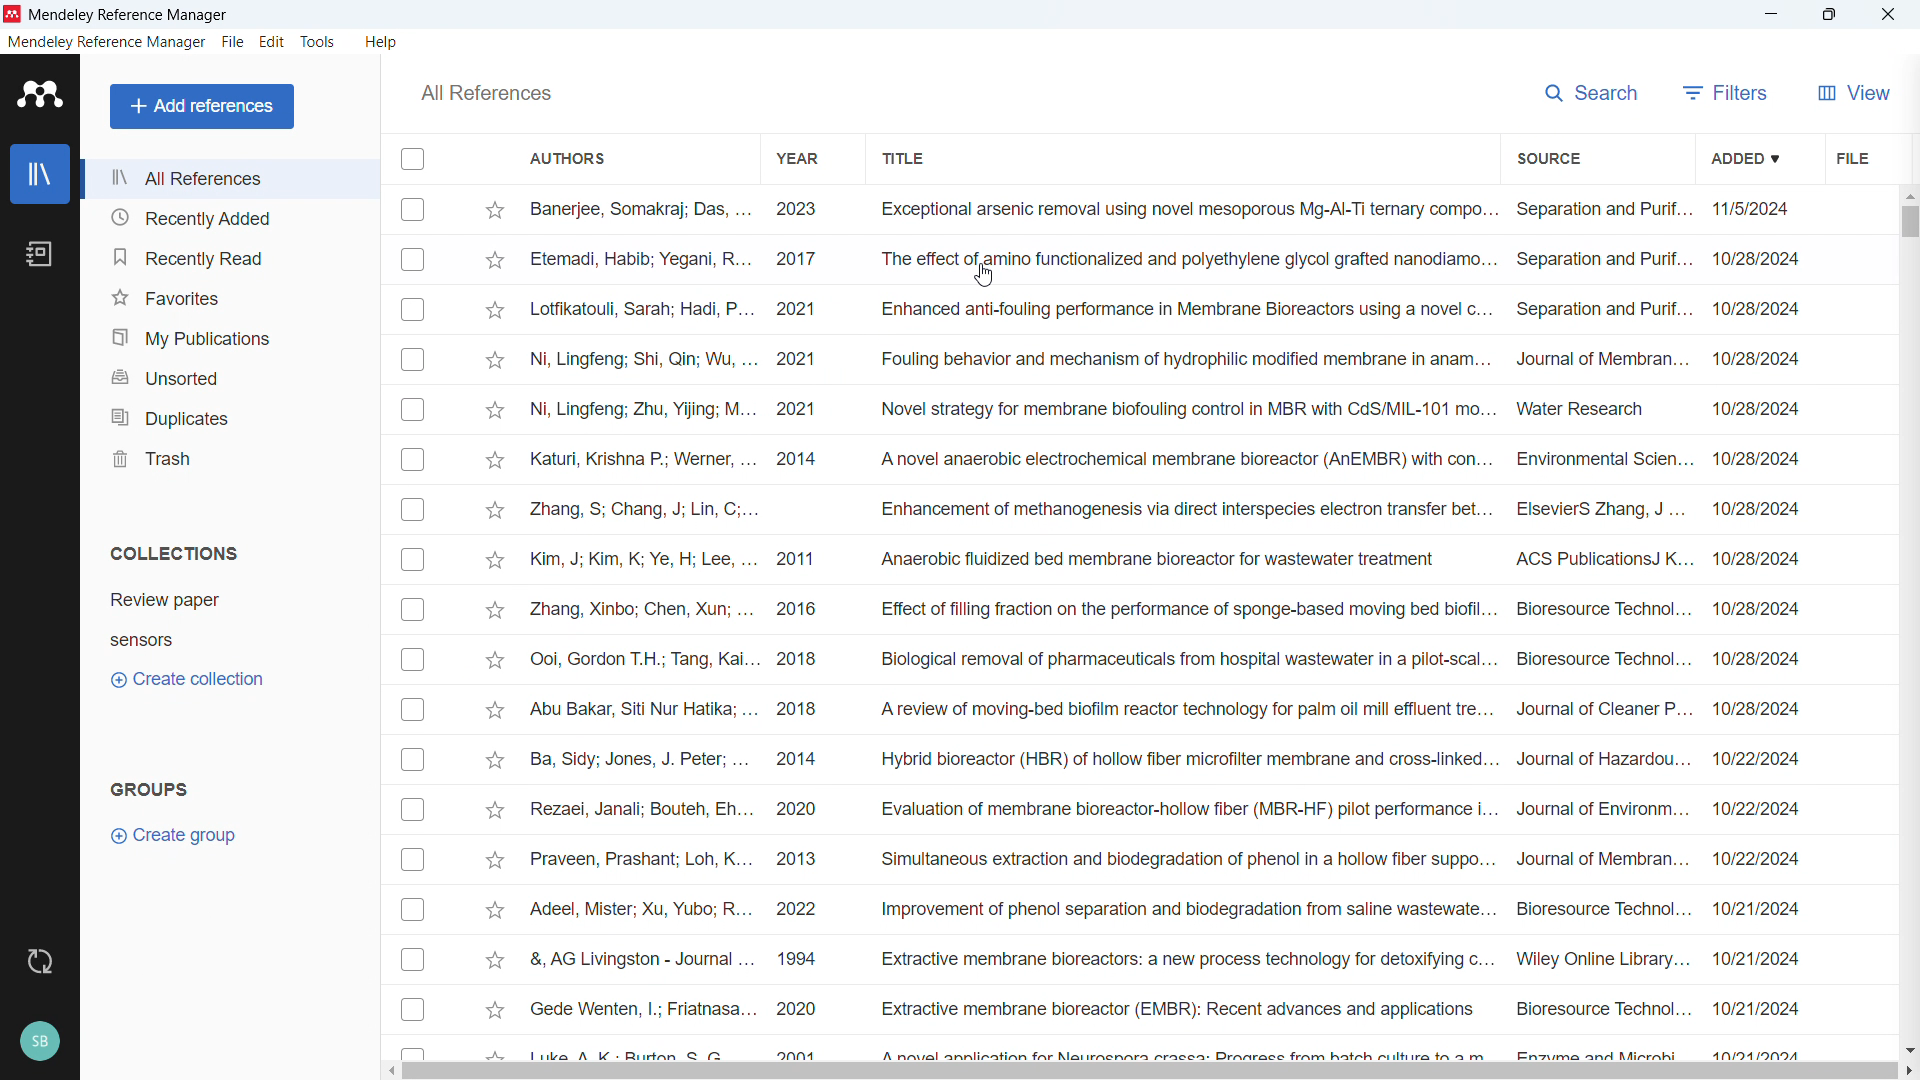  I want to click on Mendeley reference manager, so click(106, 42).